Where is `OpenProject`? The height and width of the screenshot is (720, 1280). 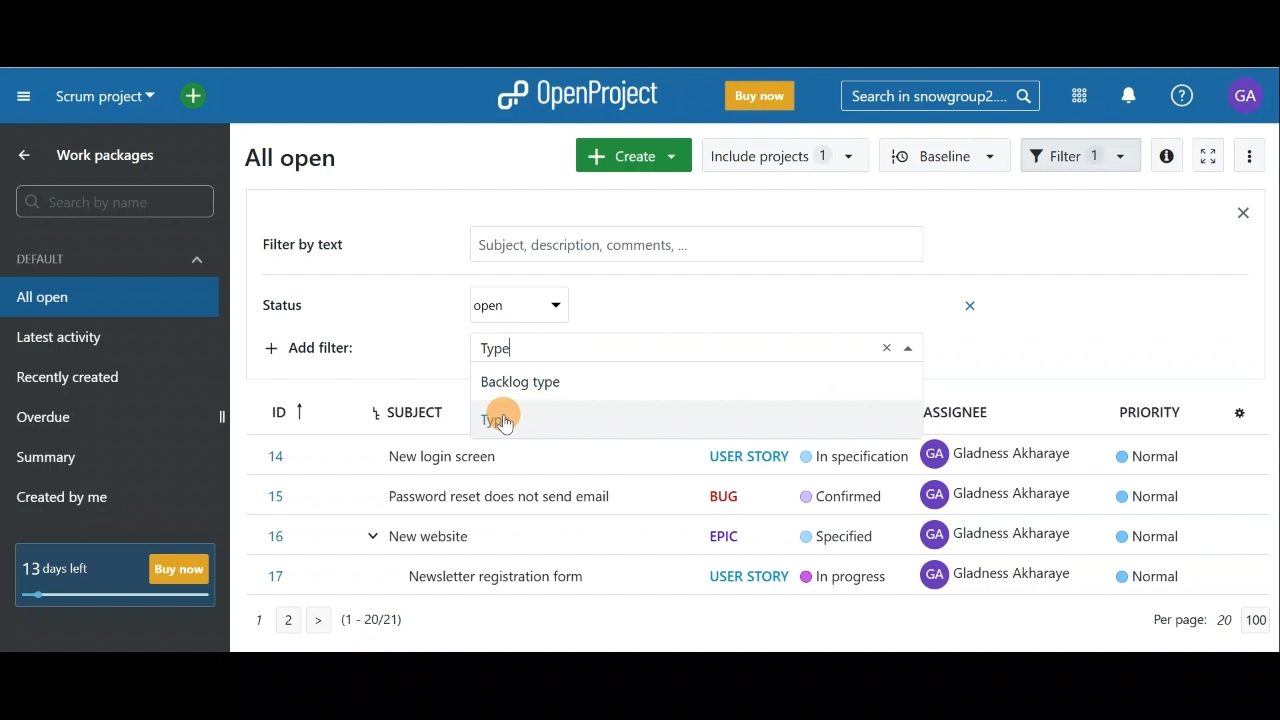 OpenProject is located at coordinates (578, 99).